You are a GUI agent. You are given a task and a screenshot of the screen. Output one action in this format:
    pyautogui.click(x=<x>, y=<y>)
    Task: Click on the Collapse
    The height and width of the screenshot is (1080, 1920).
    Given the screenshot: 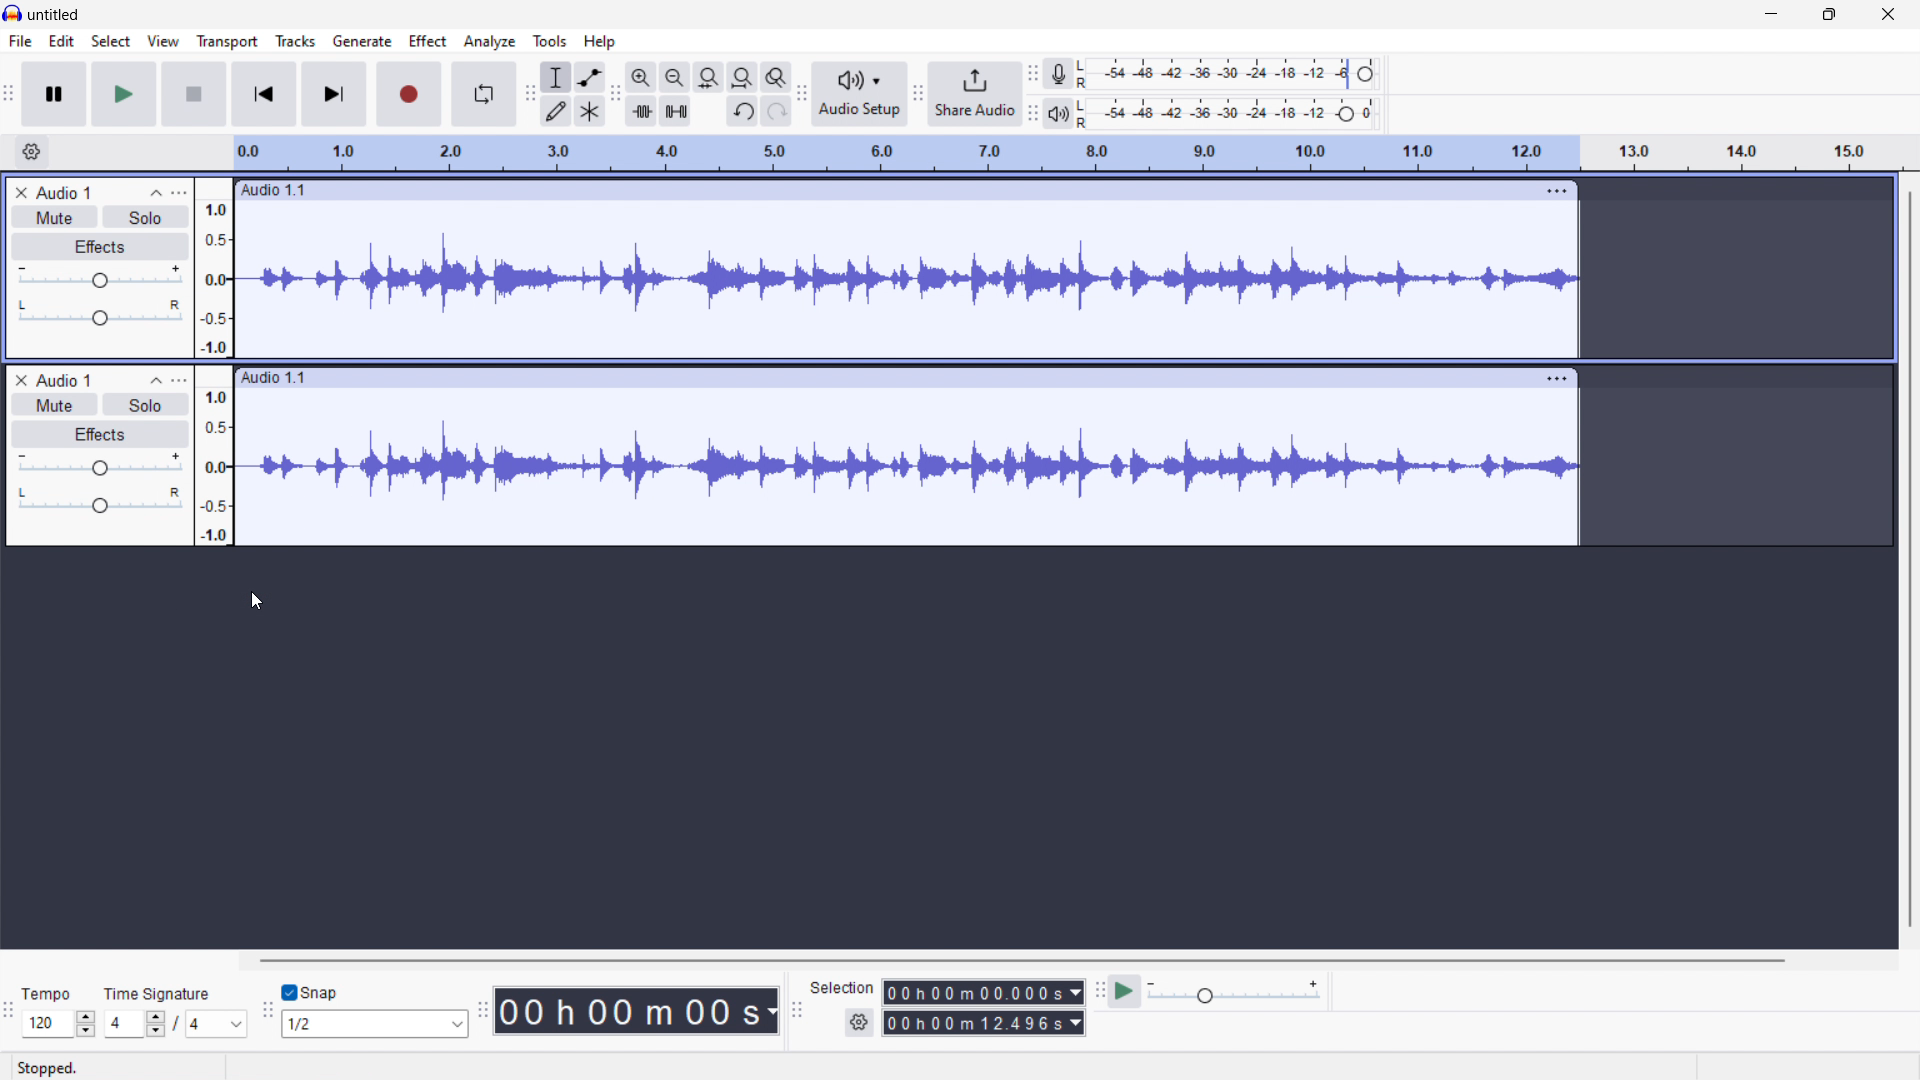 What is the action you would take?
    pyautogui.click(x=154, y=381)
    